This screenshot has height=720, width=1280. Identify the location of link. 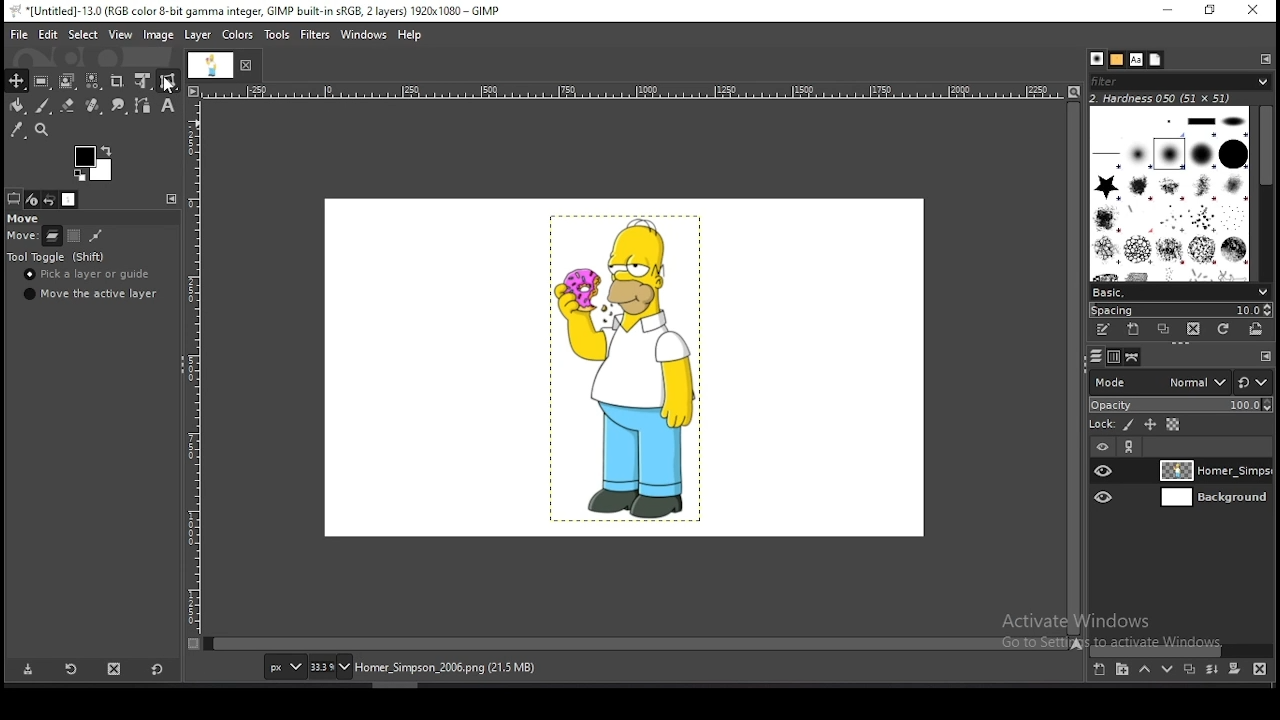
(1131, 448).